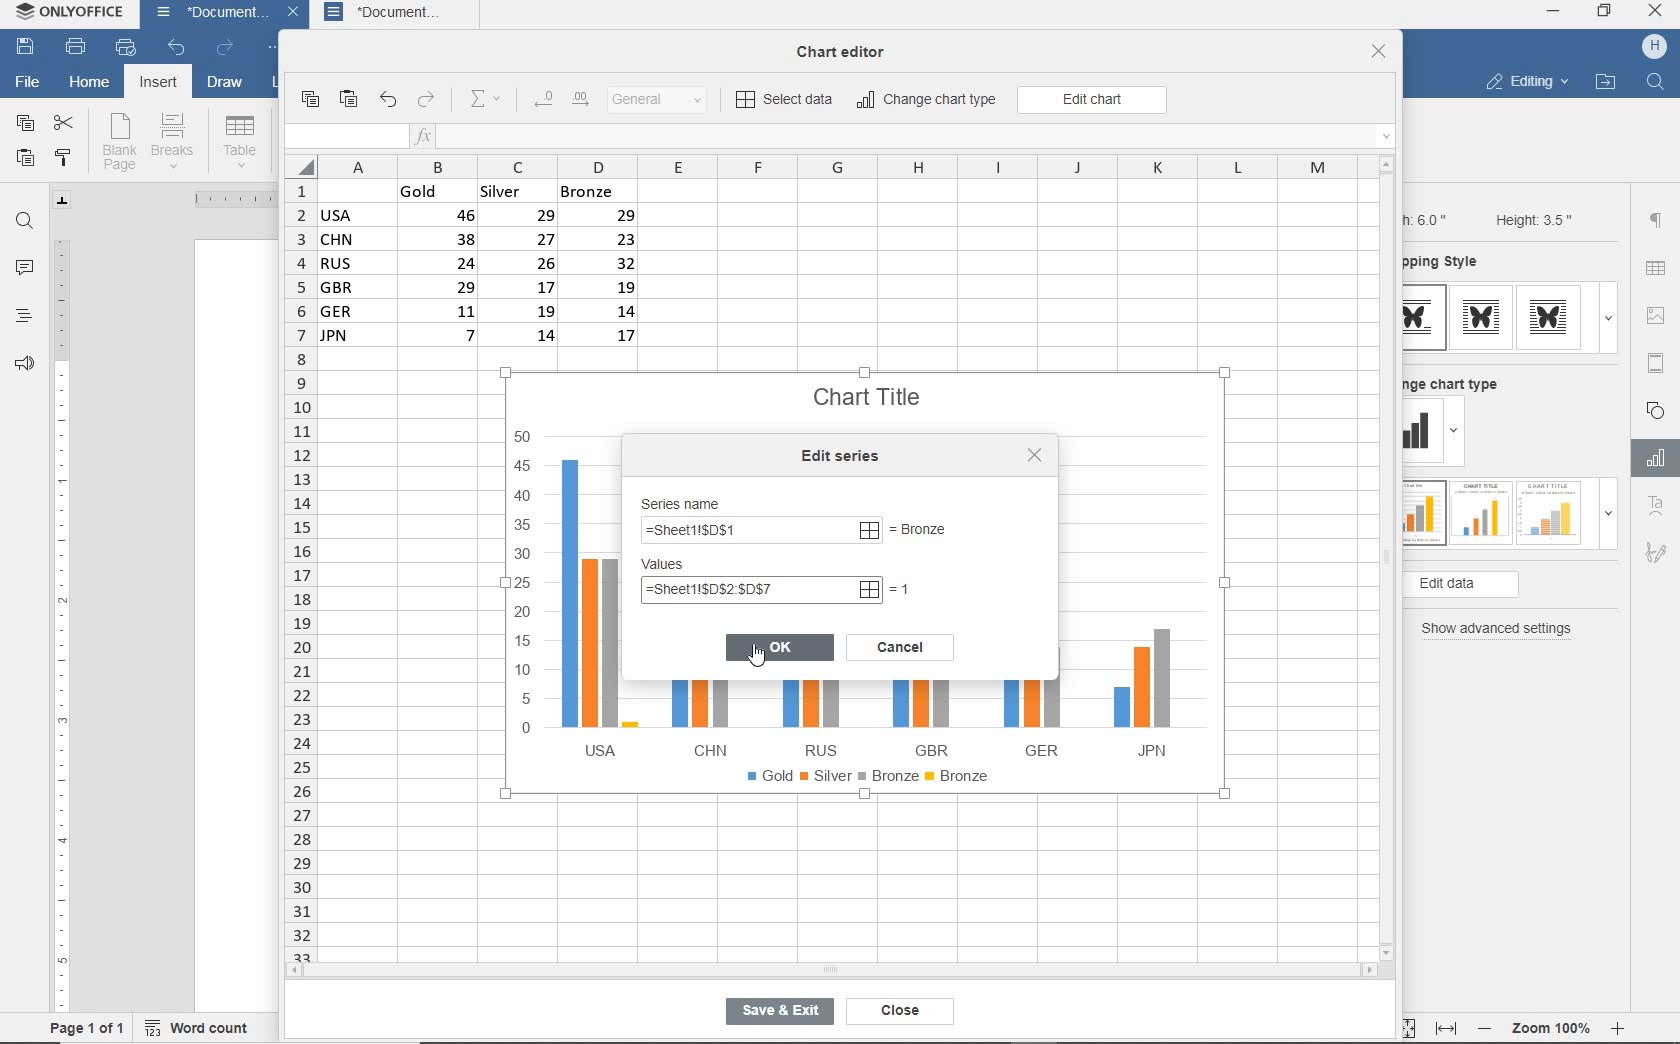 The width and height of the screenshot is (1680, 1044). I want to click on chart editor, so click(848, 46).